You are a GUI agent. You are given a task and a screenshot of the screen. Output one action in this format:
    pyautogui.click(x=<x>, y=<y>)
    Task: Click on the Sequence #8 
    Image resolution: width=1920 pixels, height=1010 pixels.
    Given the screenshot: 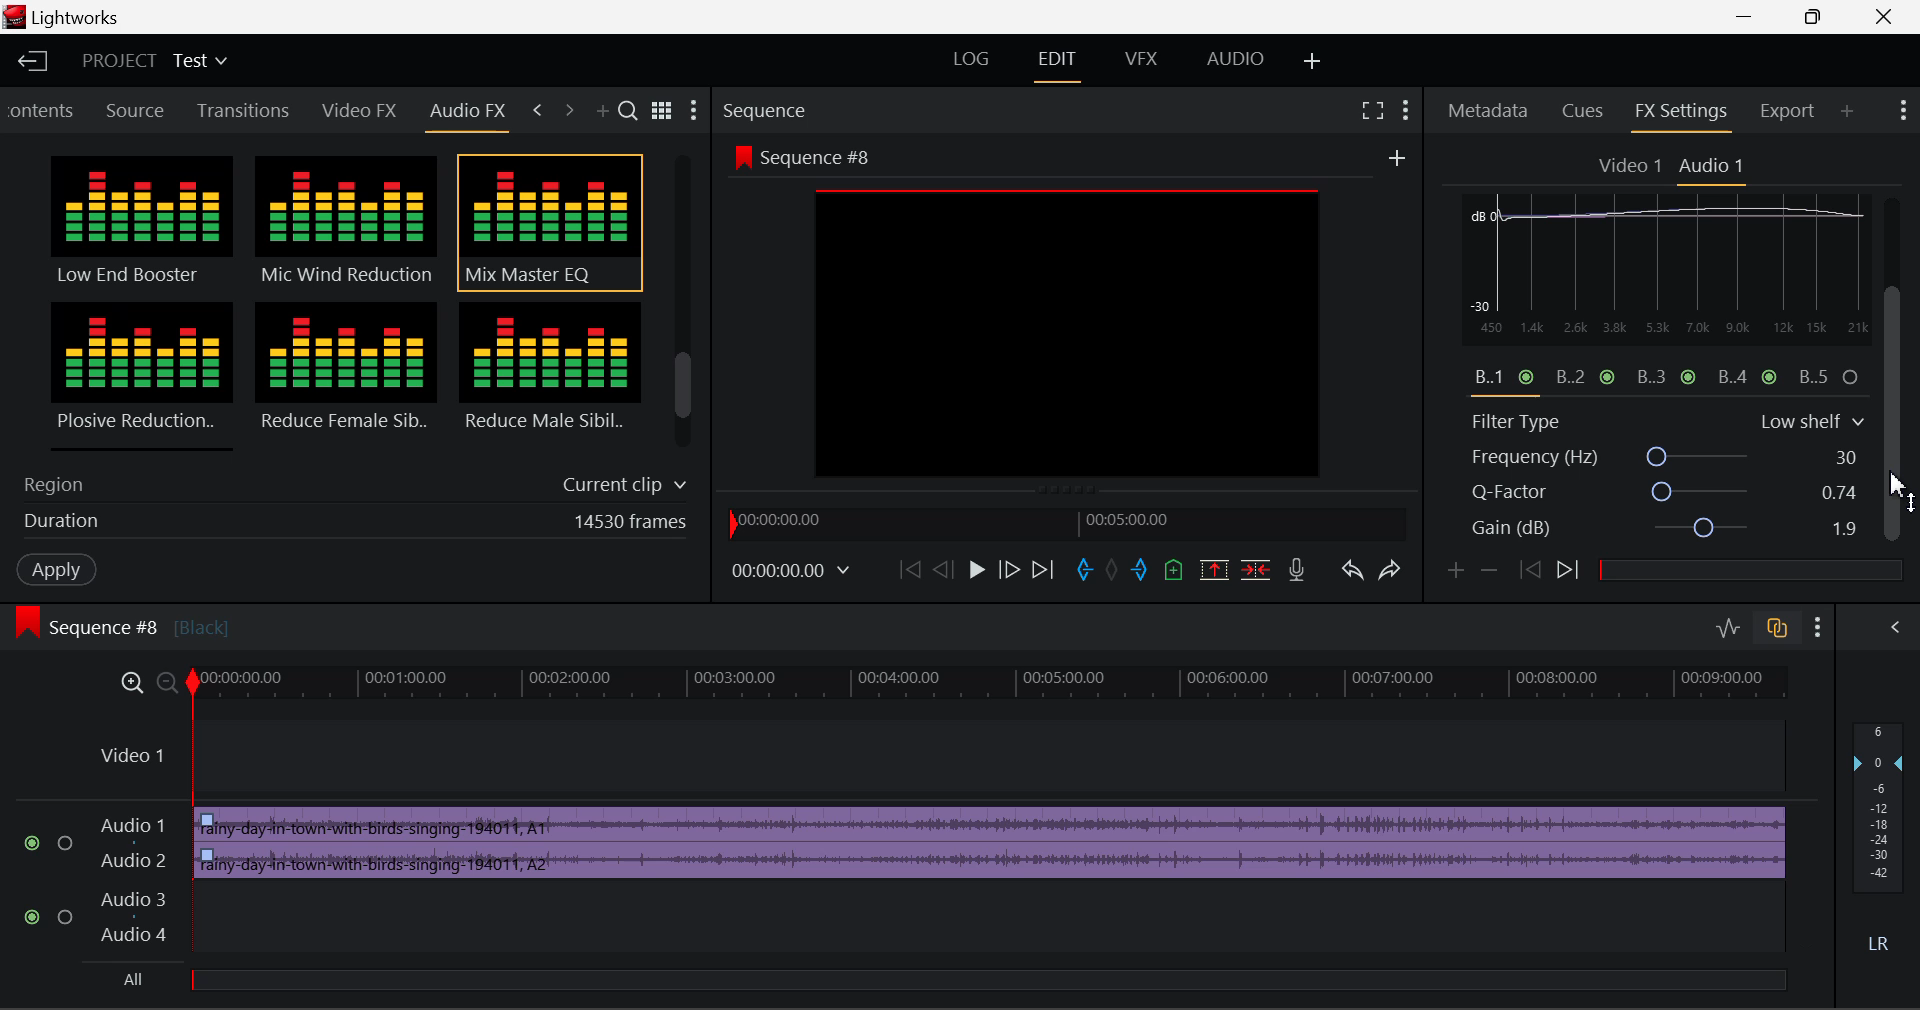 What is the action you would take?
    pyautogui.click(x=800, y=153)
    